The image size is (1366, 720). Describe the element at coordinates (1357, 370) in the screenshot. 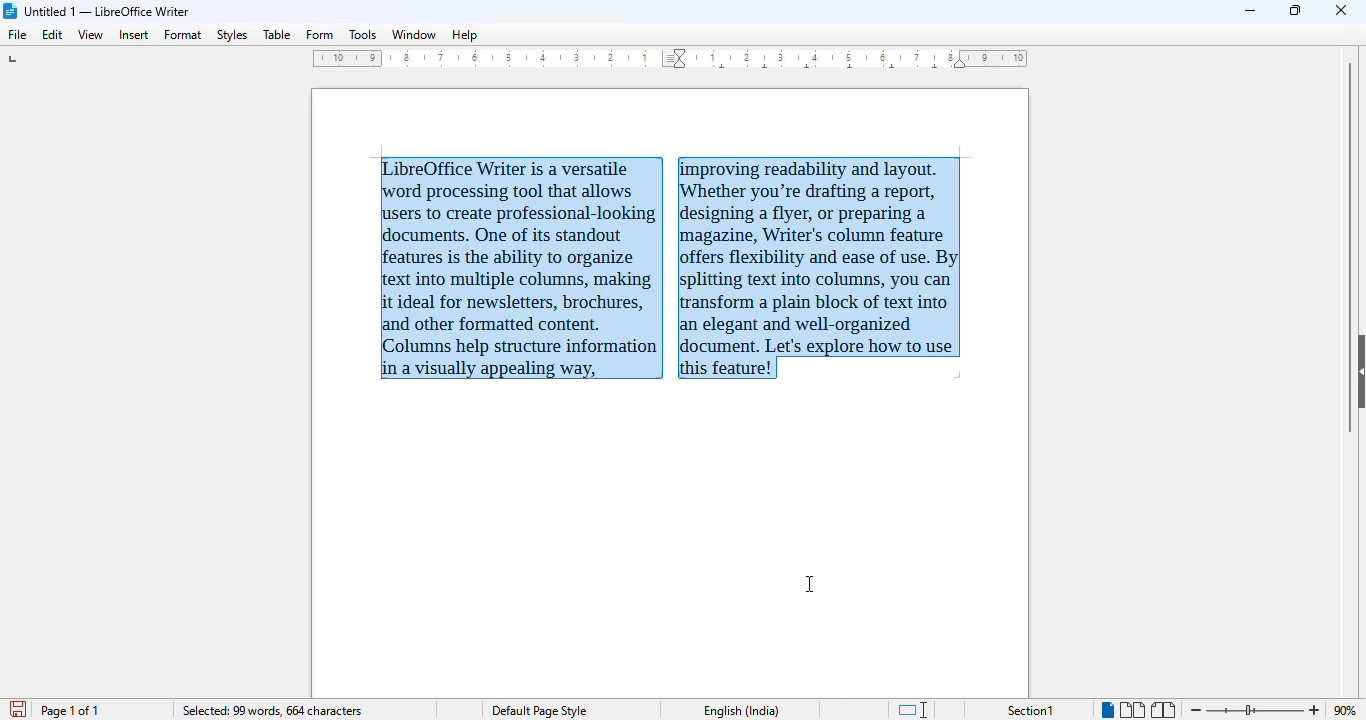

I see `show` at that location.